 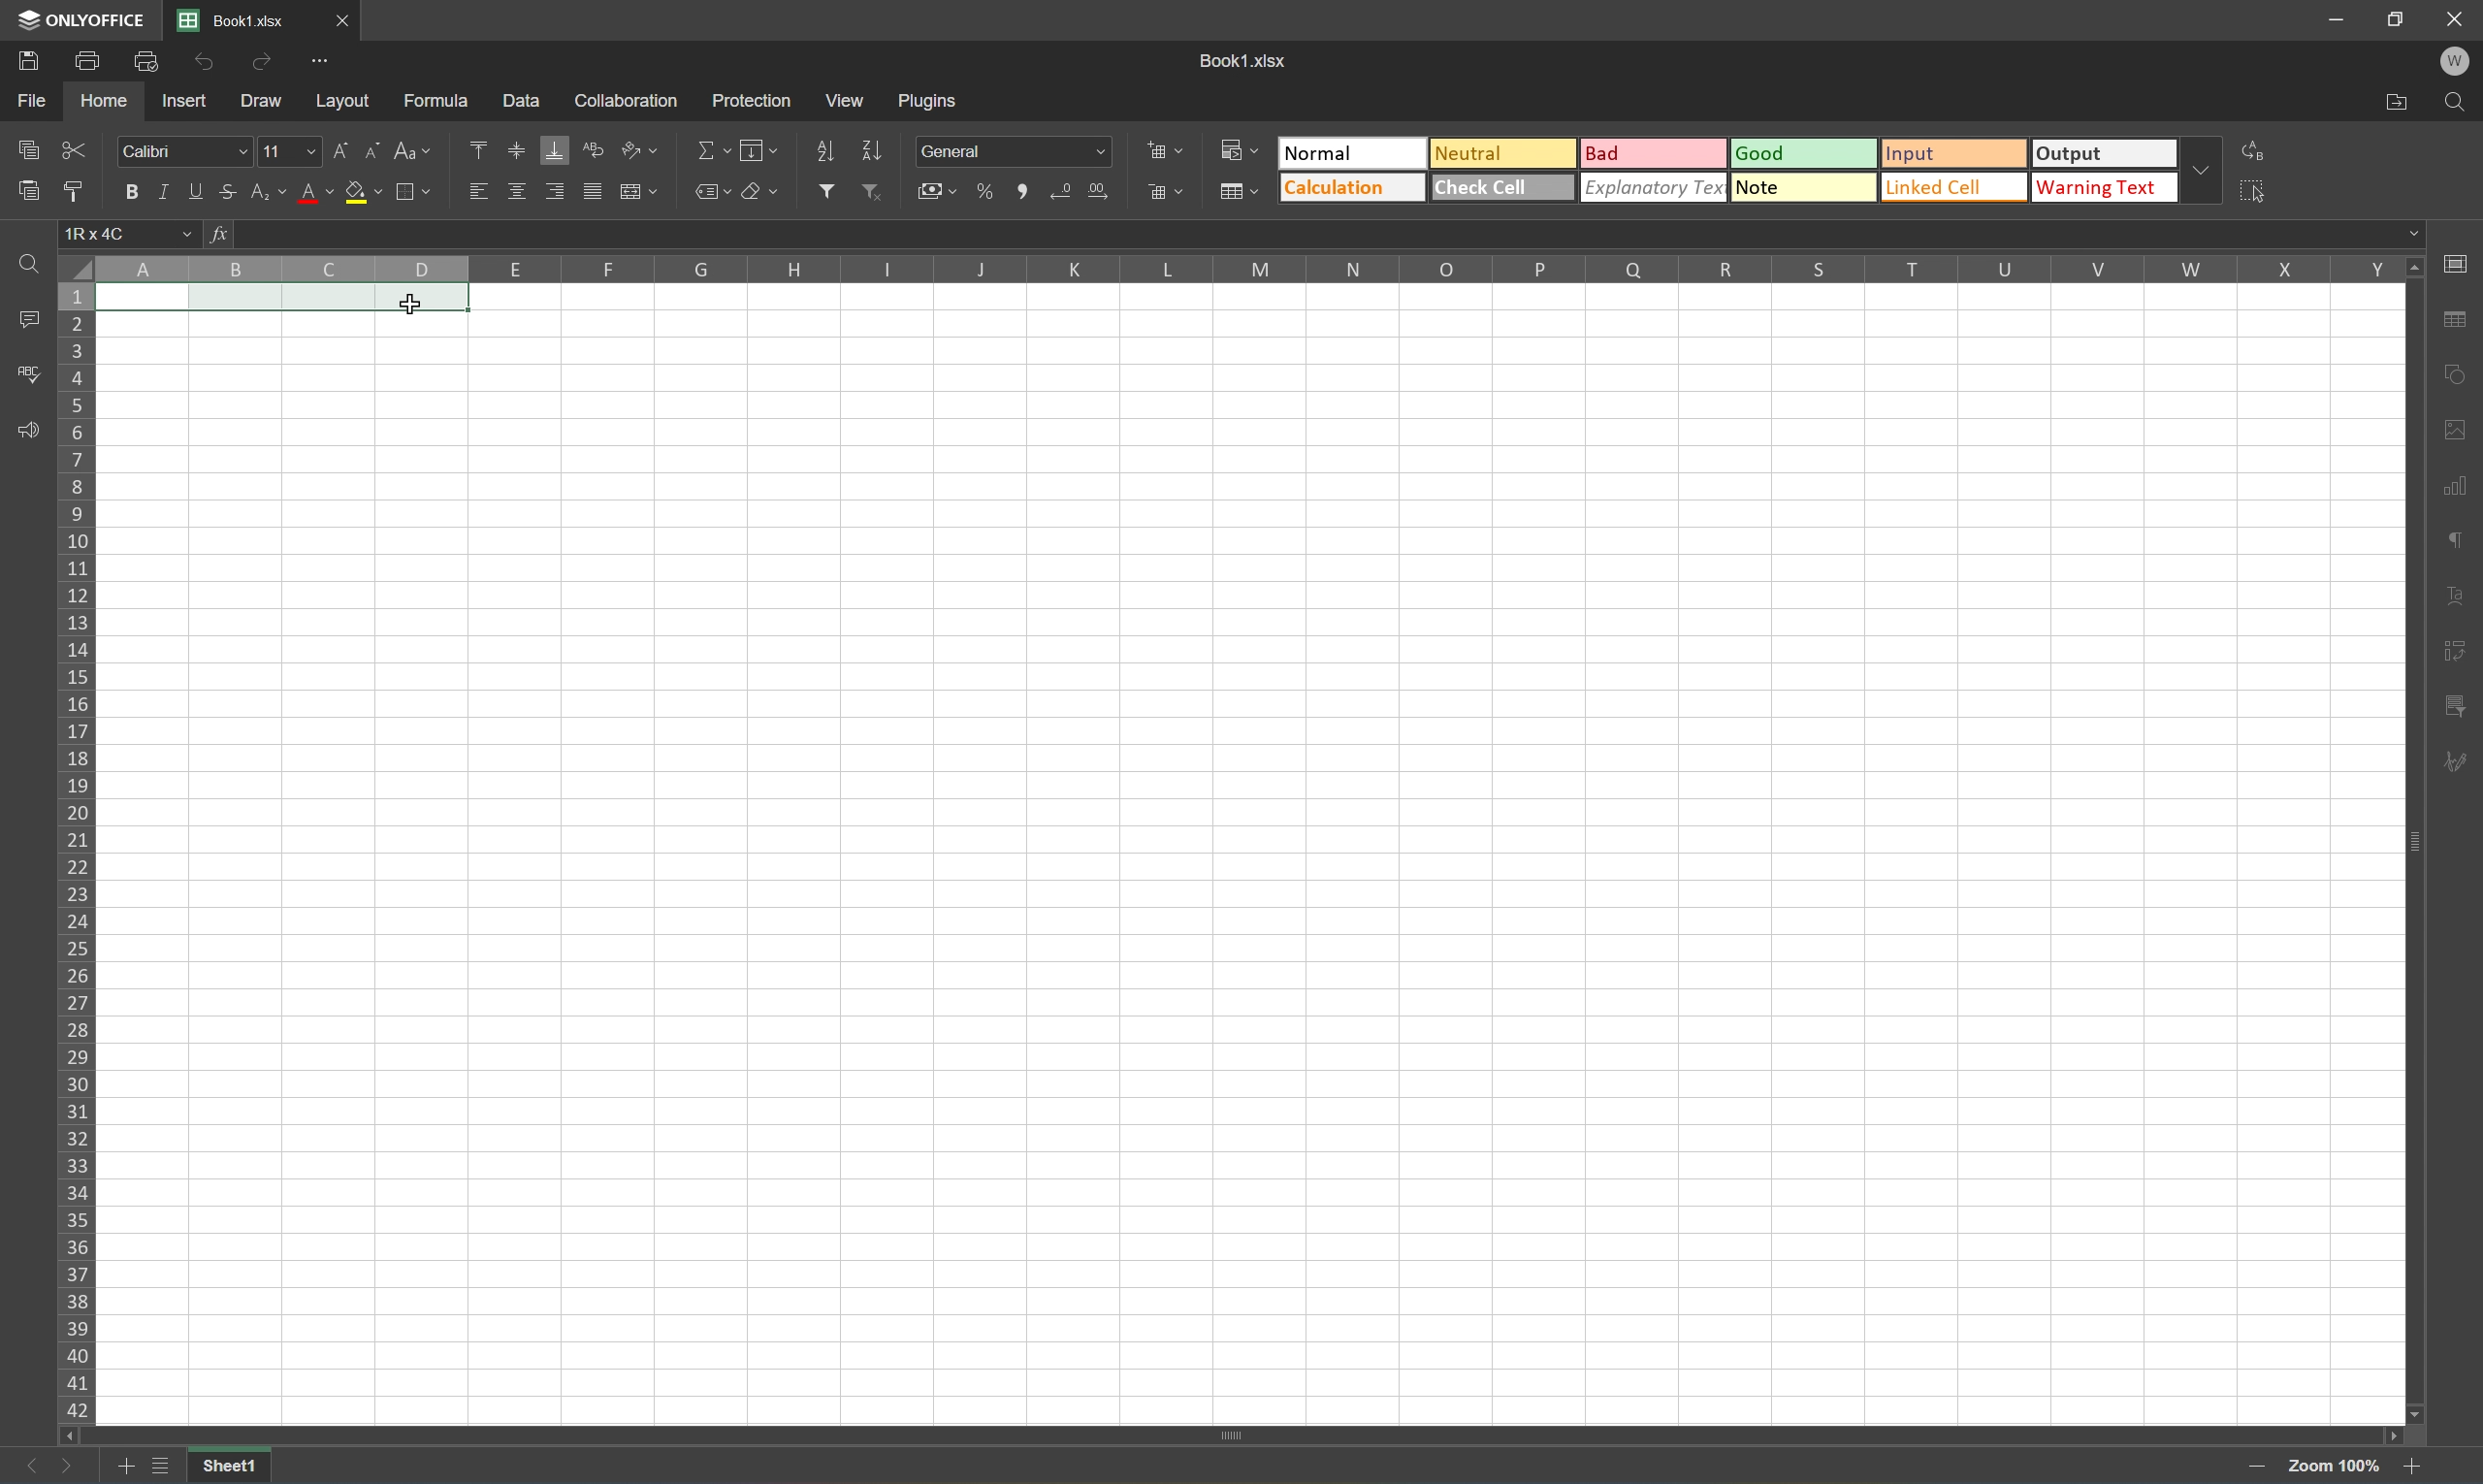 What do you see at coordinates (28, 430) in the screenshot?
I see `Feedback and support` at bounding box center [28, 430].